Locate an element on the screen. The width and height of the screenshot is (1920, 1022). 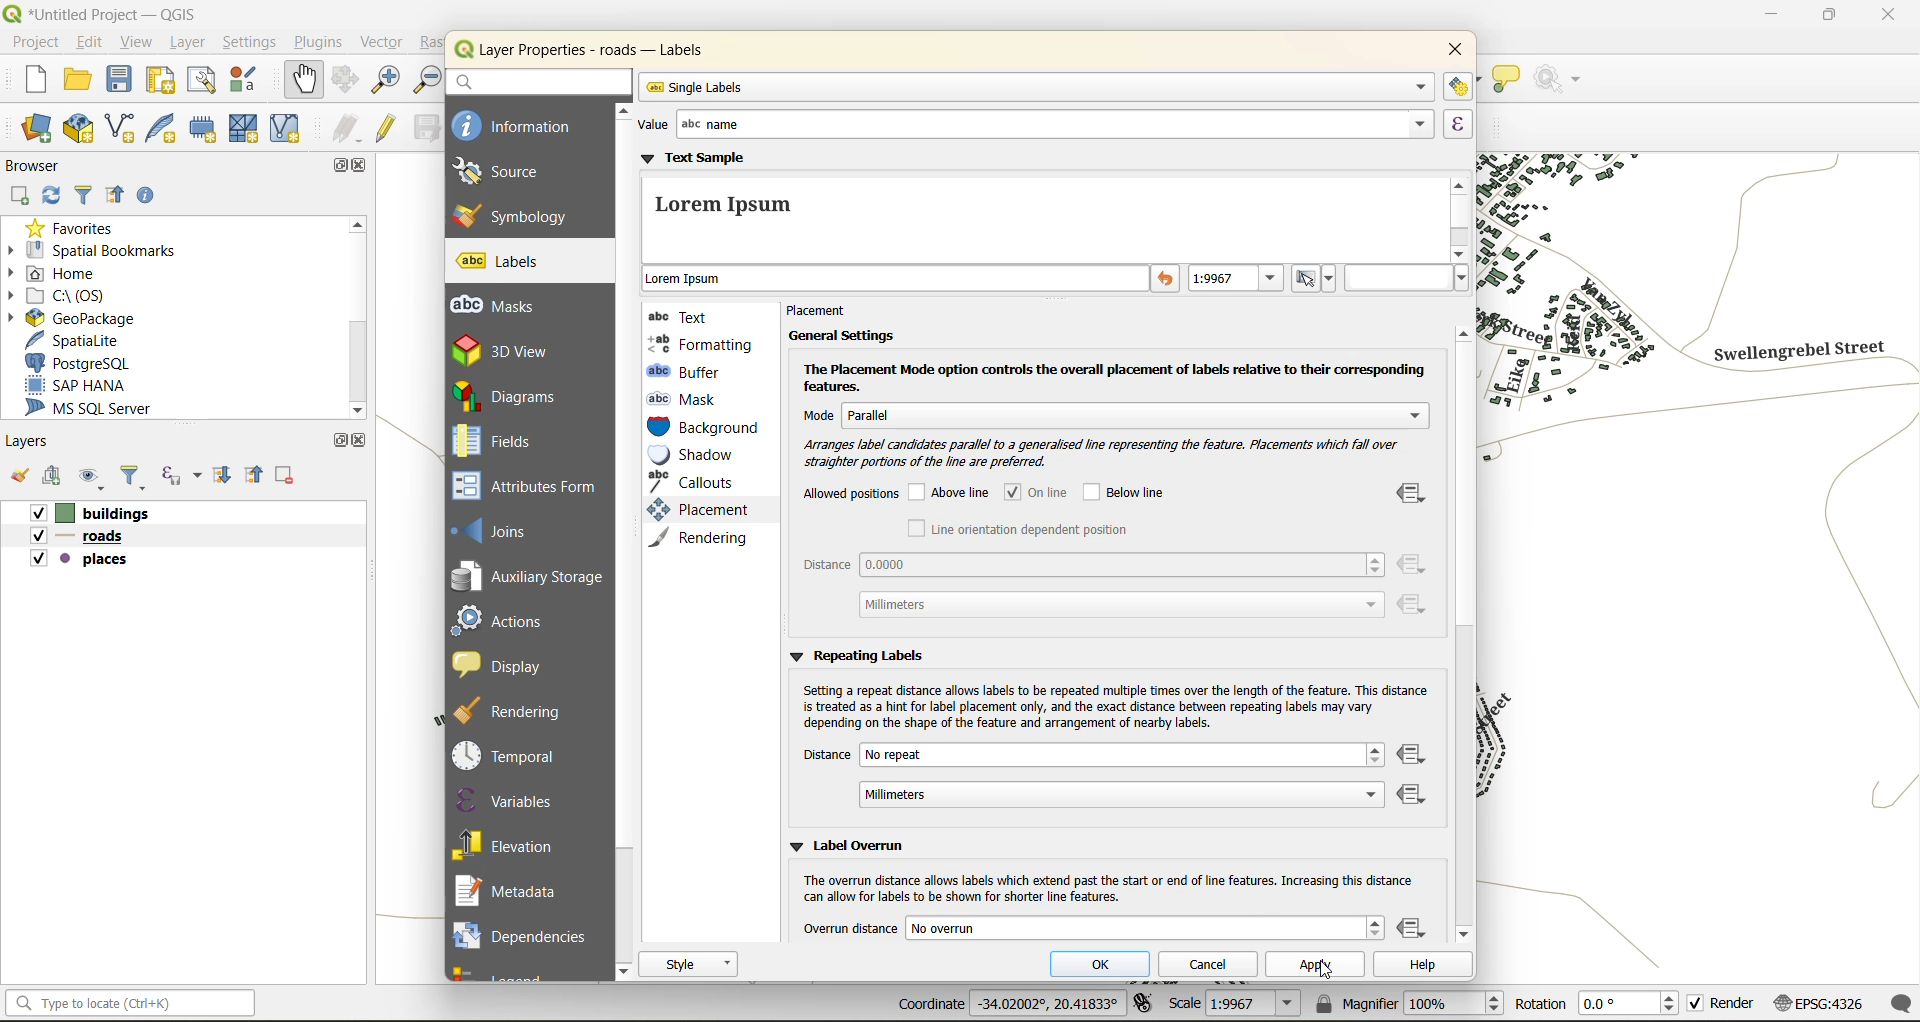
spatialite is located at coordinates (75, 342).